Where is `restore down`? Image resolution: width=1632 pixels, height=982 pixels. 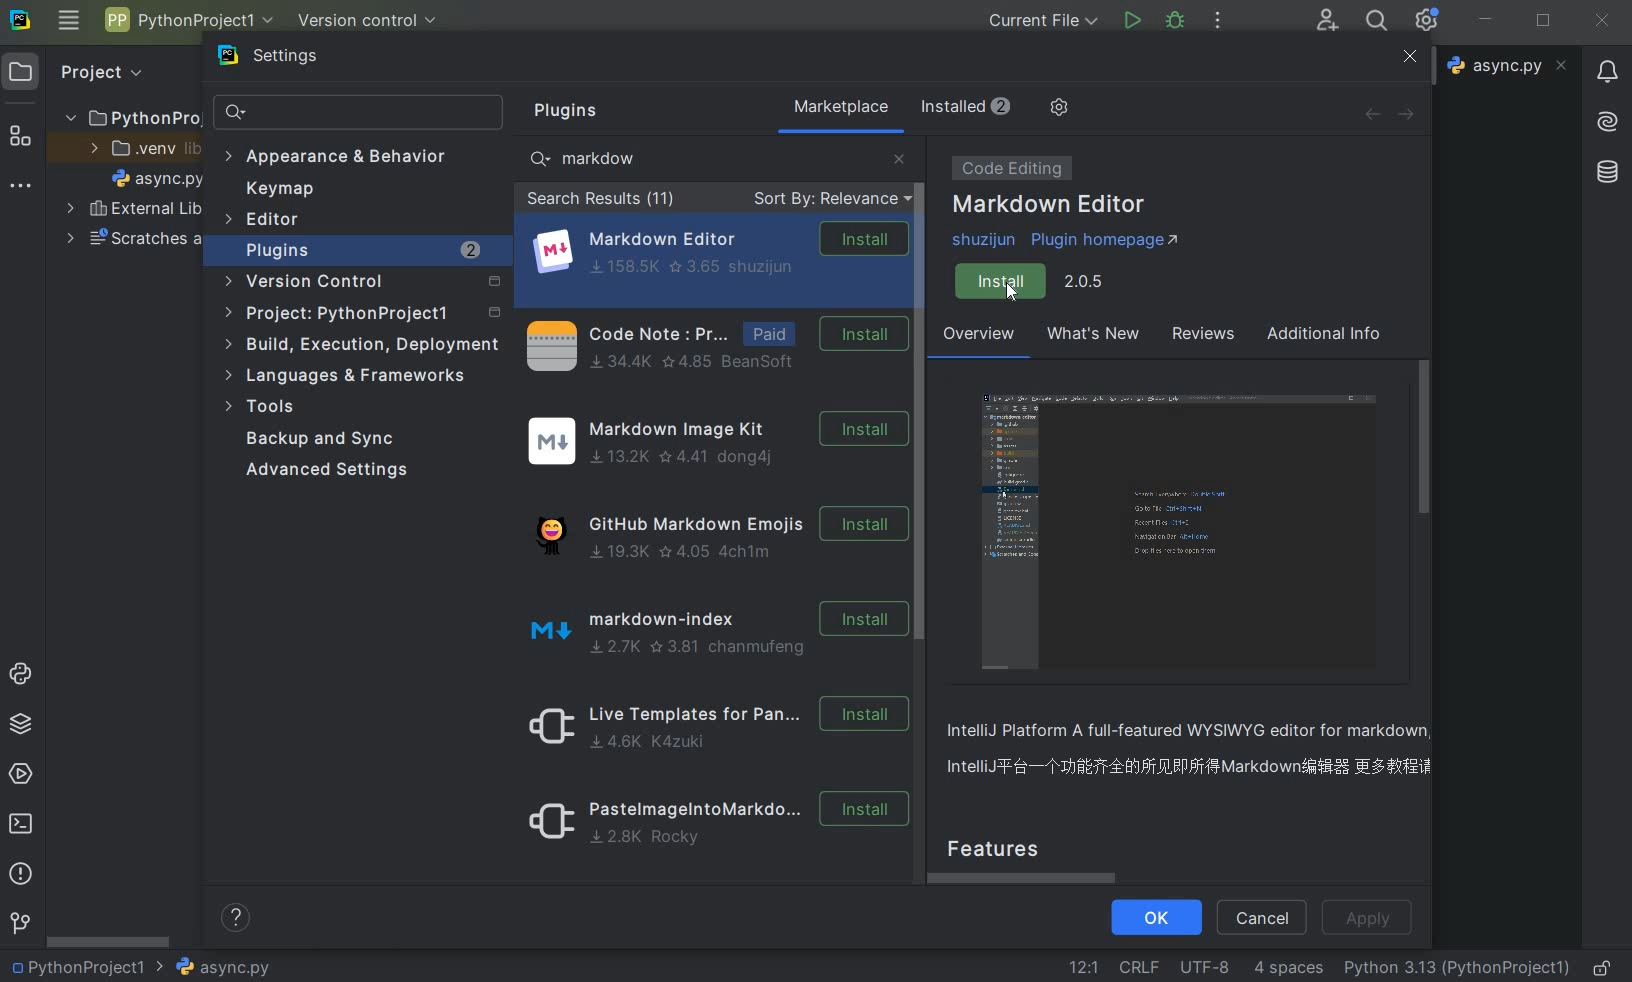 restore down is located at coordinates (1544, 22).